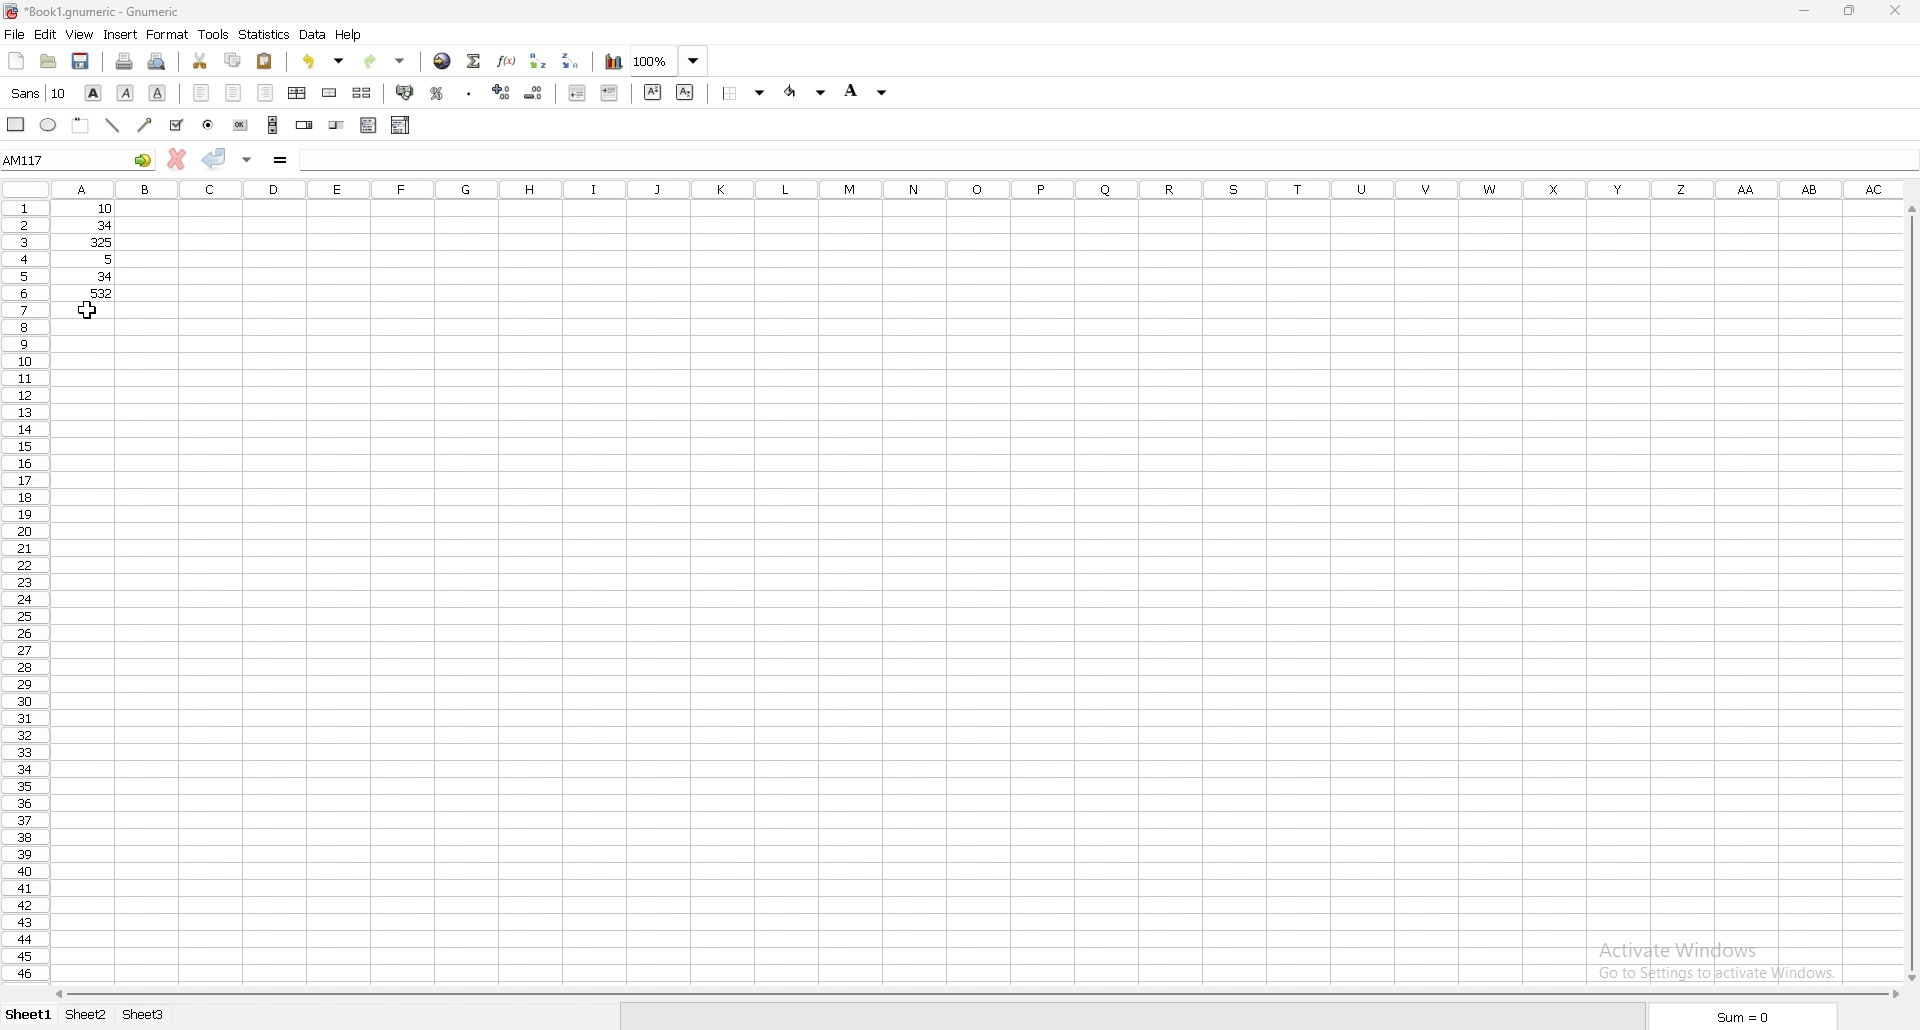  Describe the element at coordinates (90, 209) in the screenshot. I see `10` at that location.